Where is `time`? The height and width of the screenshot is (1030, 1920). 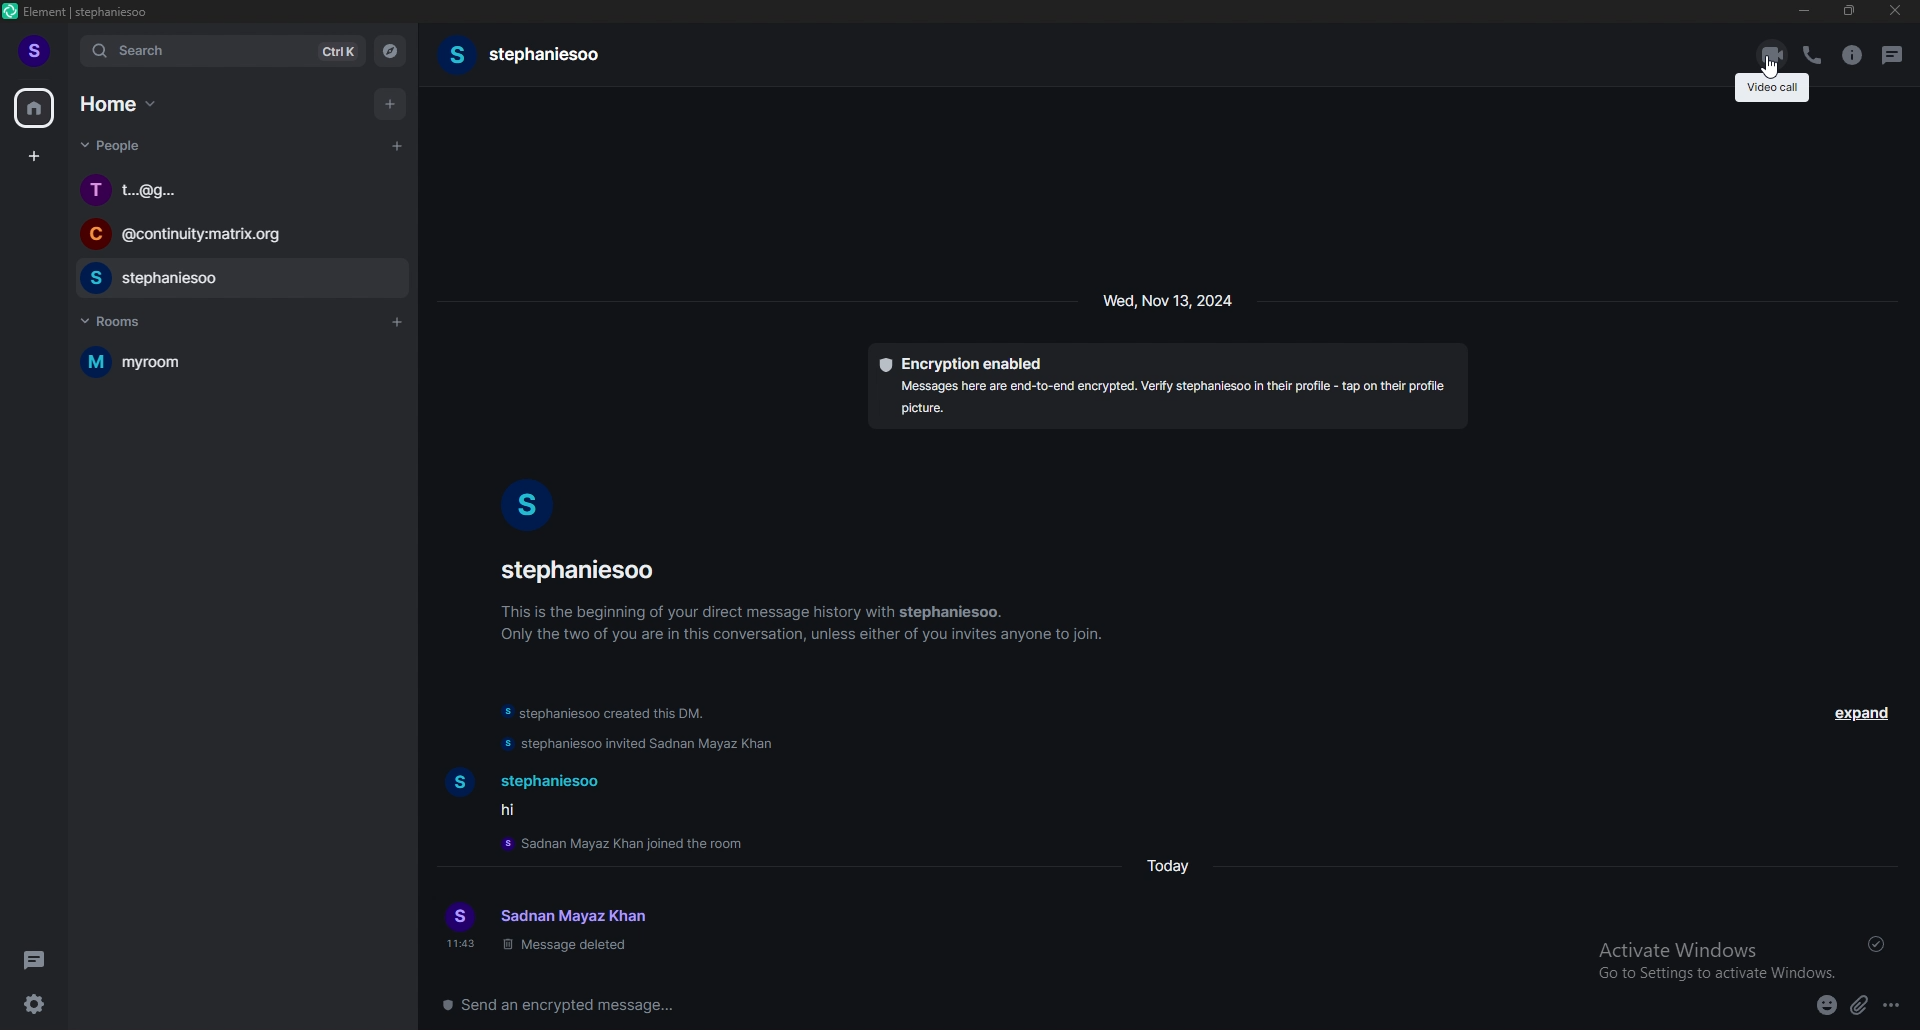
time is located at coordinates (1171, 299).